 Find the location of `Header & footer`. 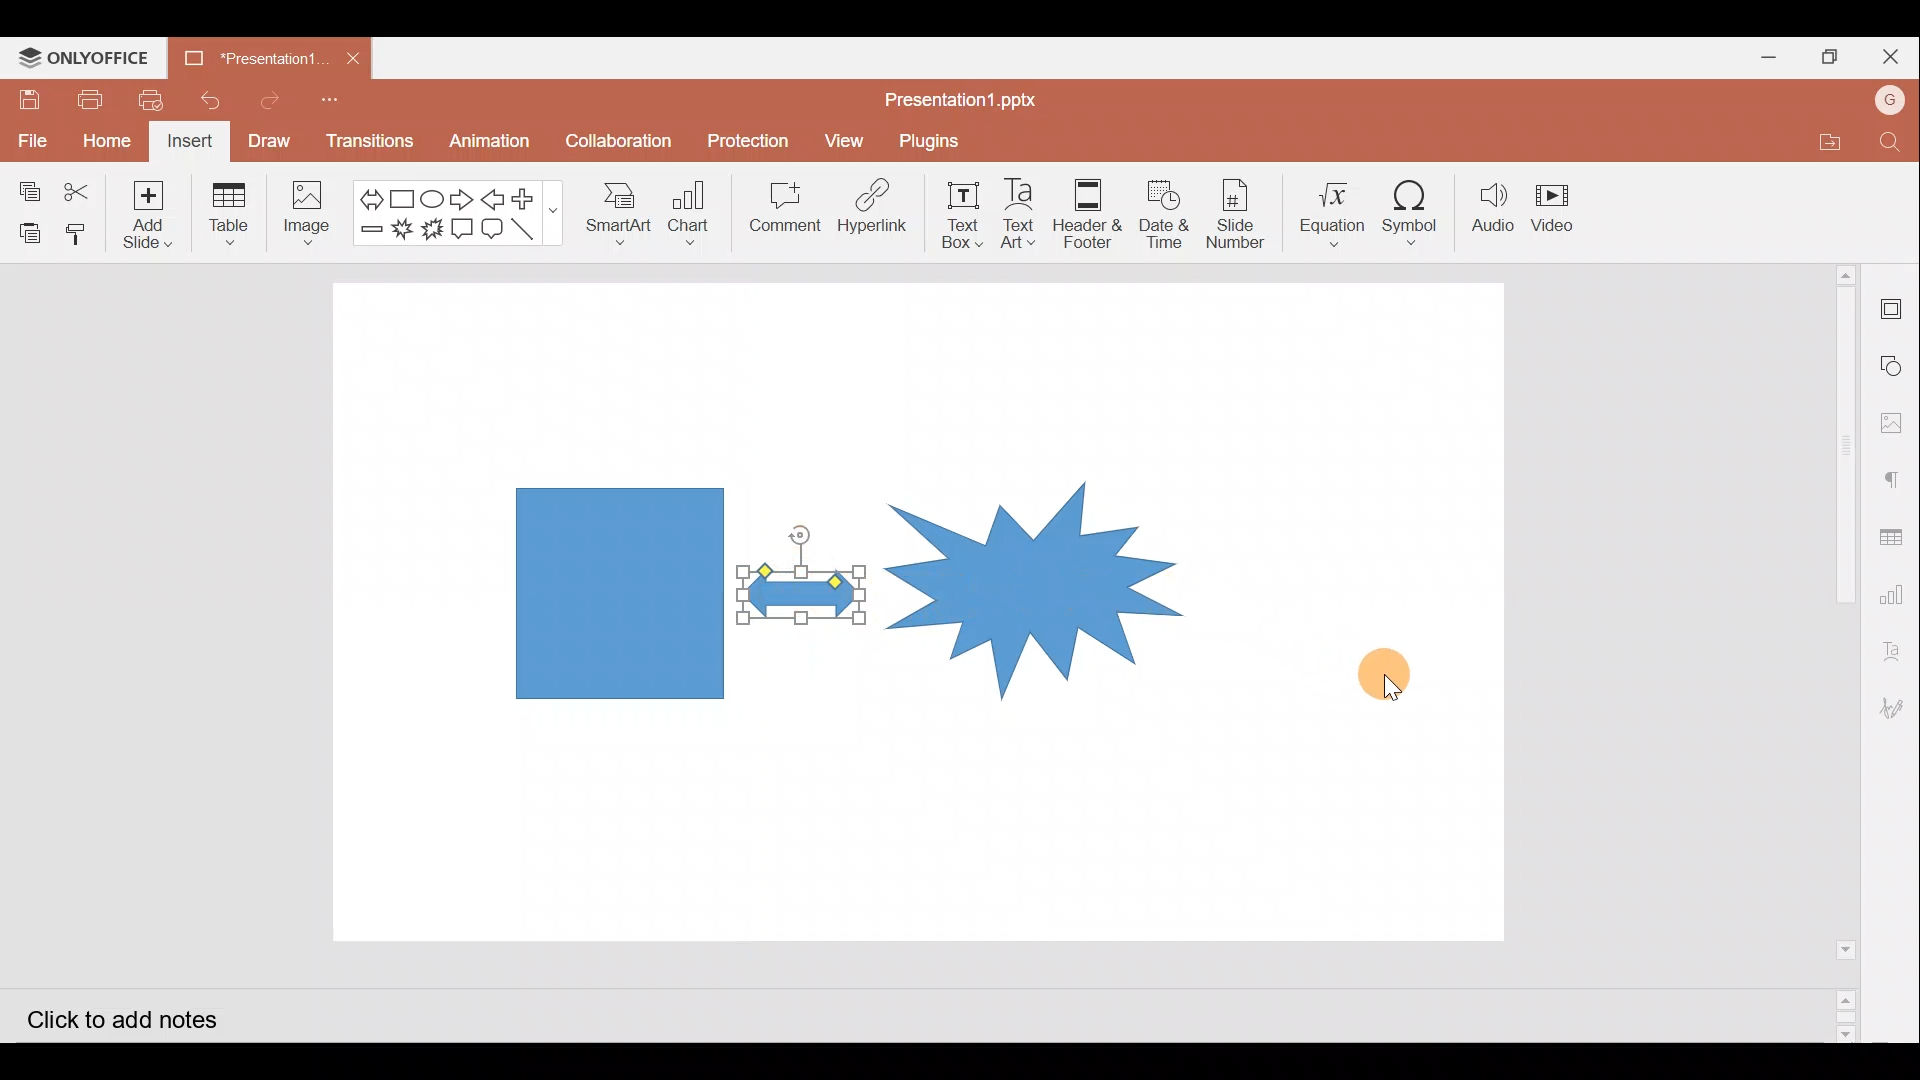

Header & footer is located at coordinates (1092, 213).